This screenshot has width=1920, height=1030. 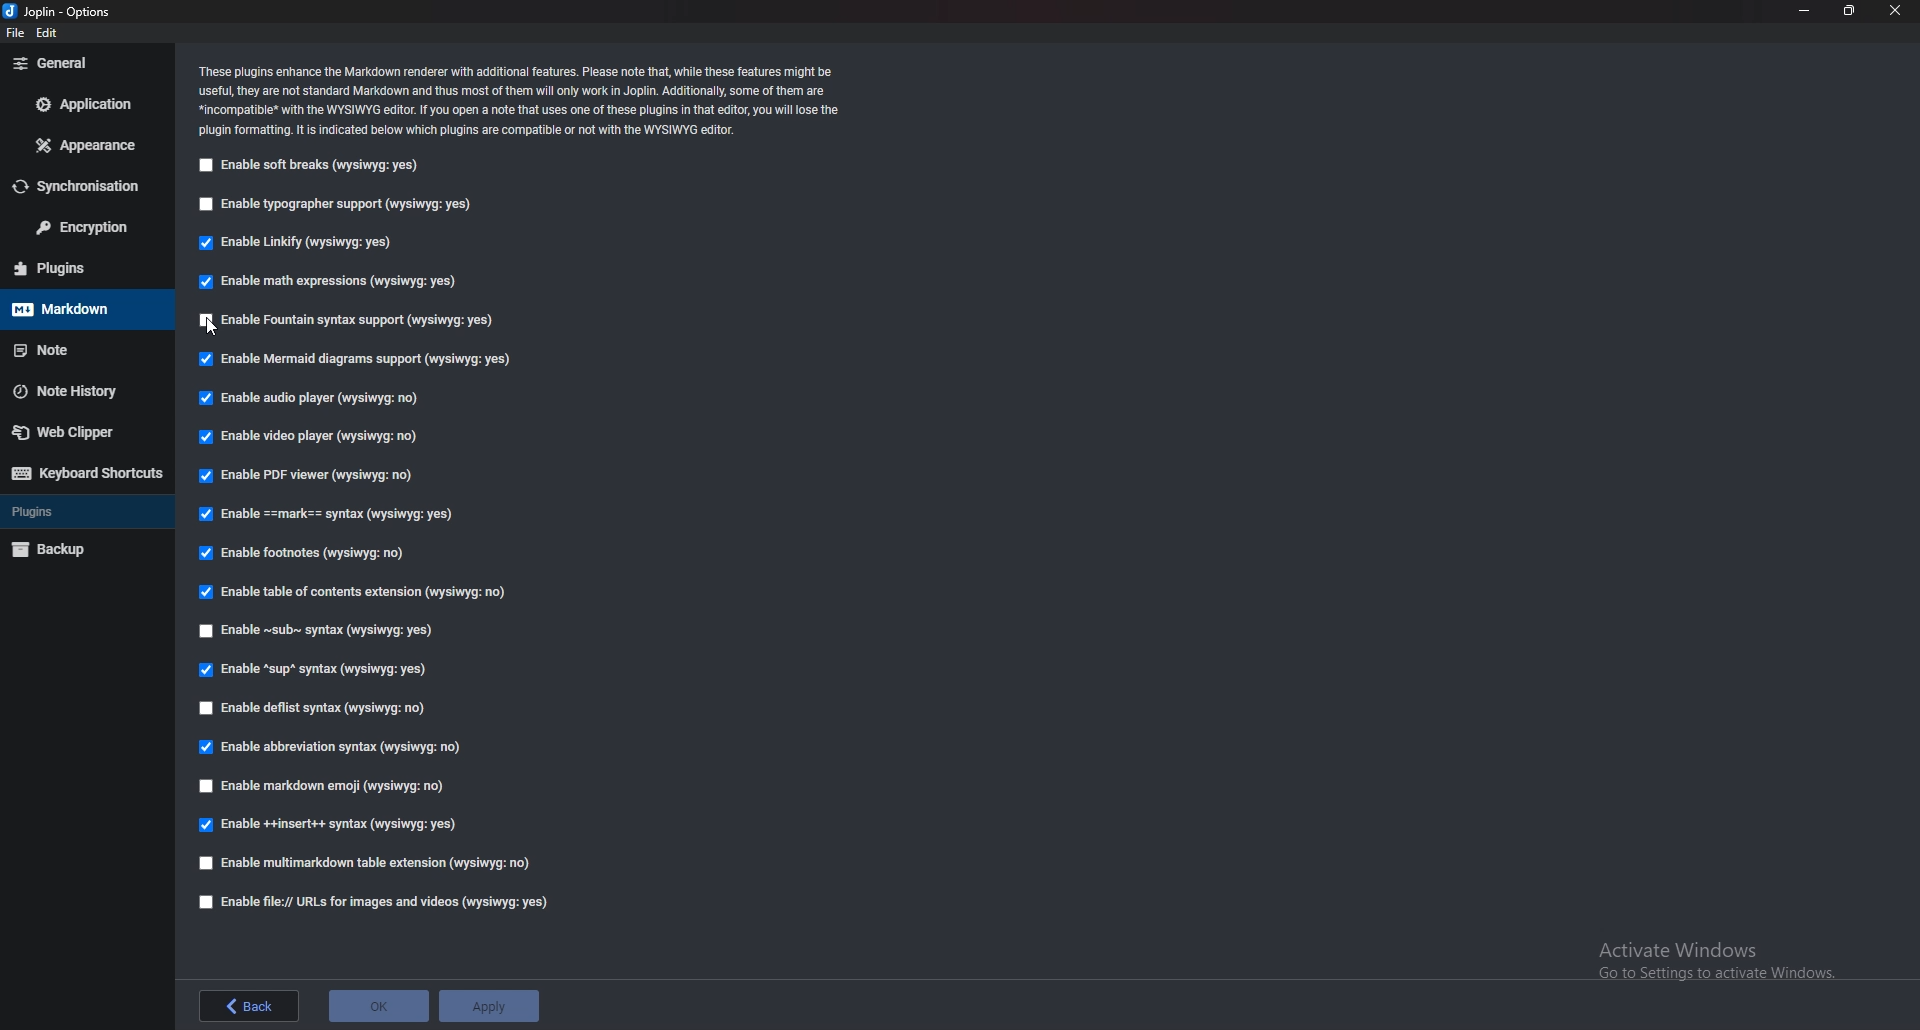 I want to click on note, so click(x=78, y=350).